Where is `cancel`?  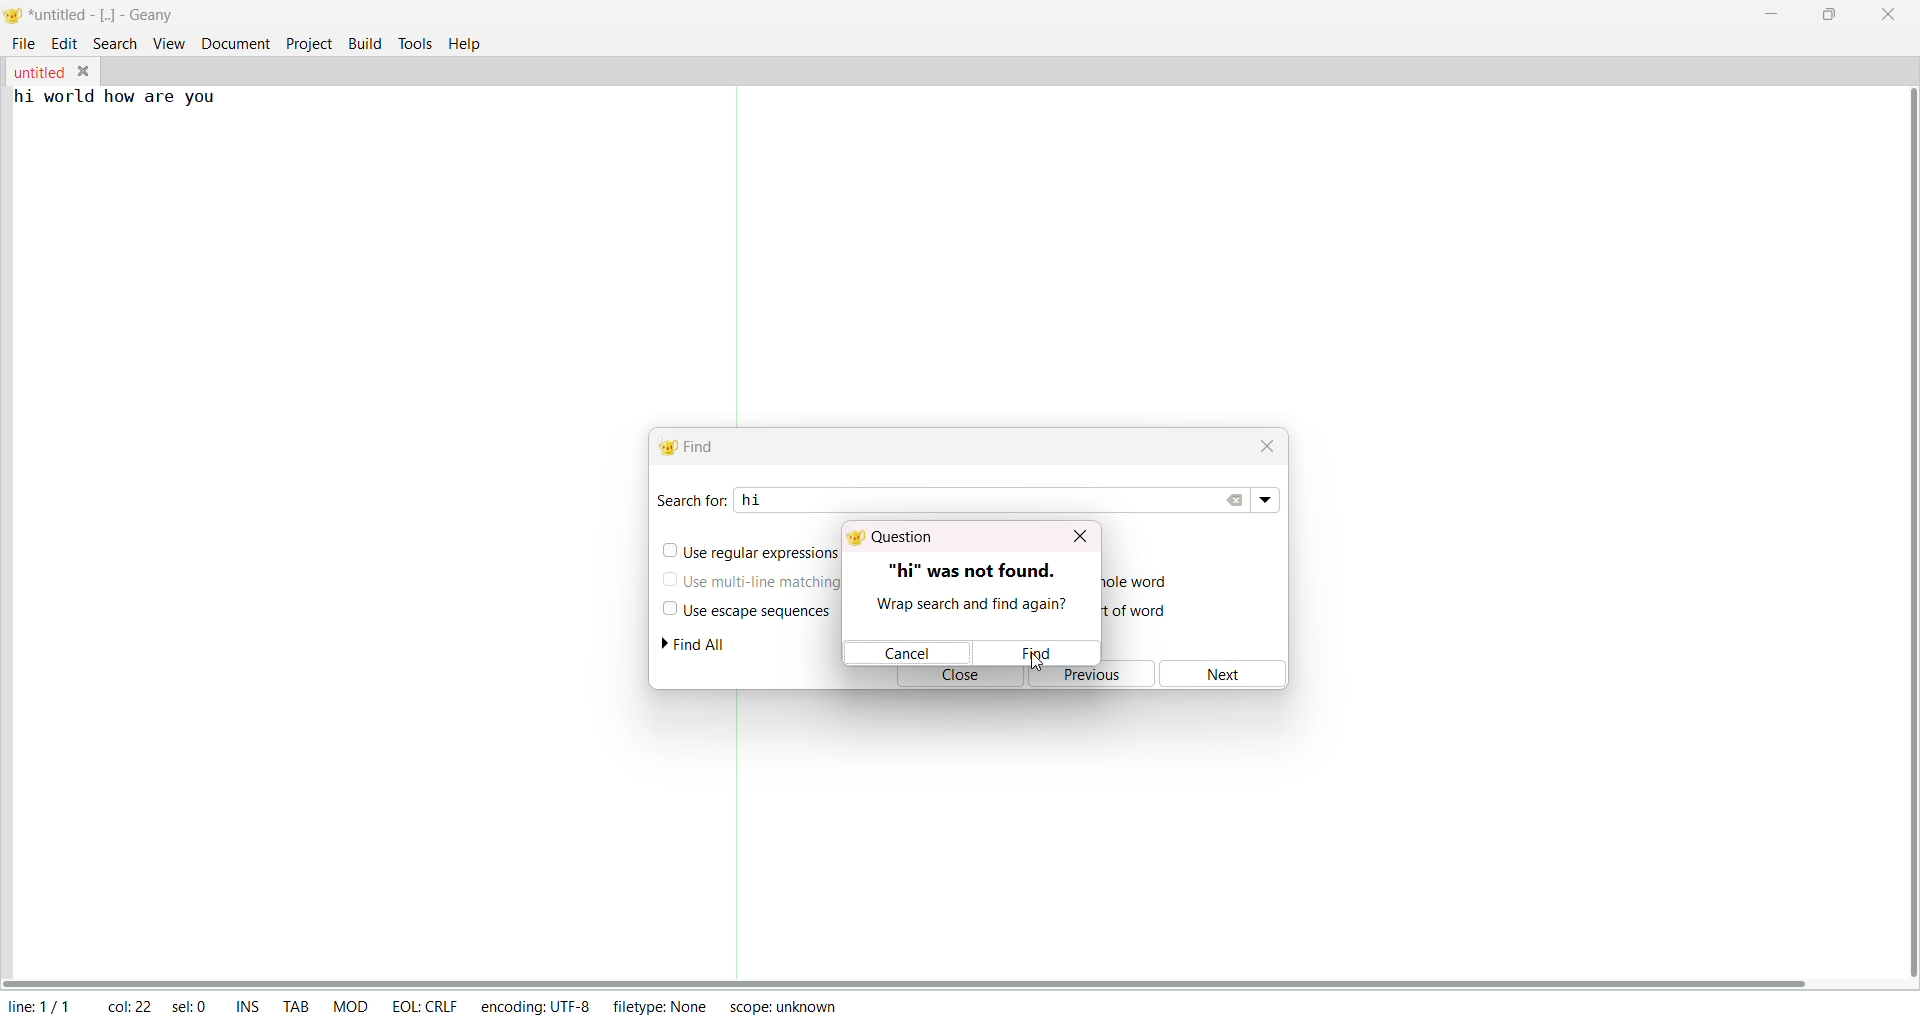
cancel is located at coordinates (902, 652).